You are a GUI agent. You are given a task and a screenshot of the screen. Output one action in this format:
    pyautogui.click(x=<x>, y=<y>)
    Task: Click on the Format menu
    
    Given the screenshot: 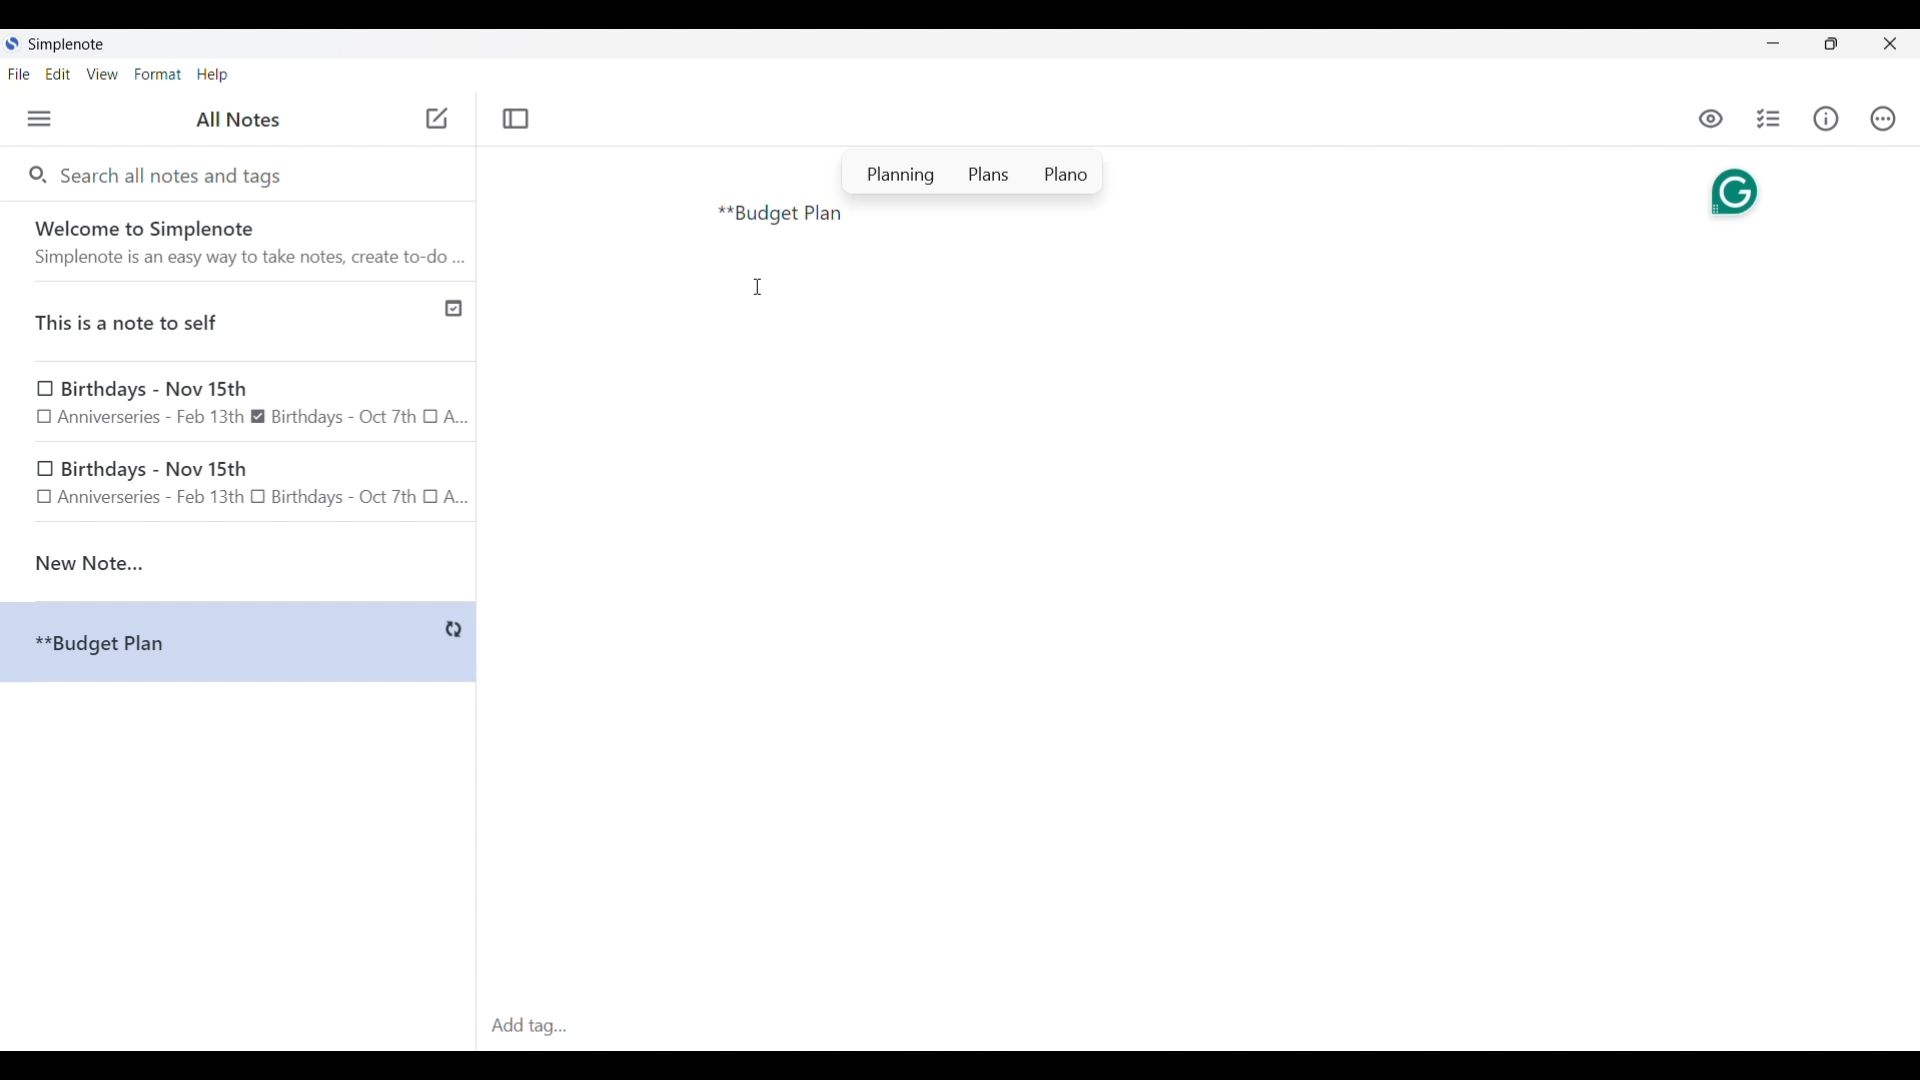 What is the action you would take?
    pyautogui.click(x=158, y=74)
    